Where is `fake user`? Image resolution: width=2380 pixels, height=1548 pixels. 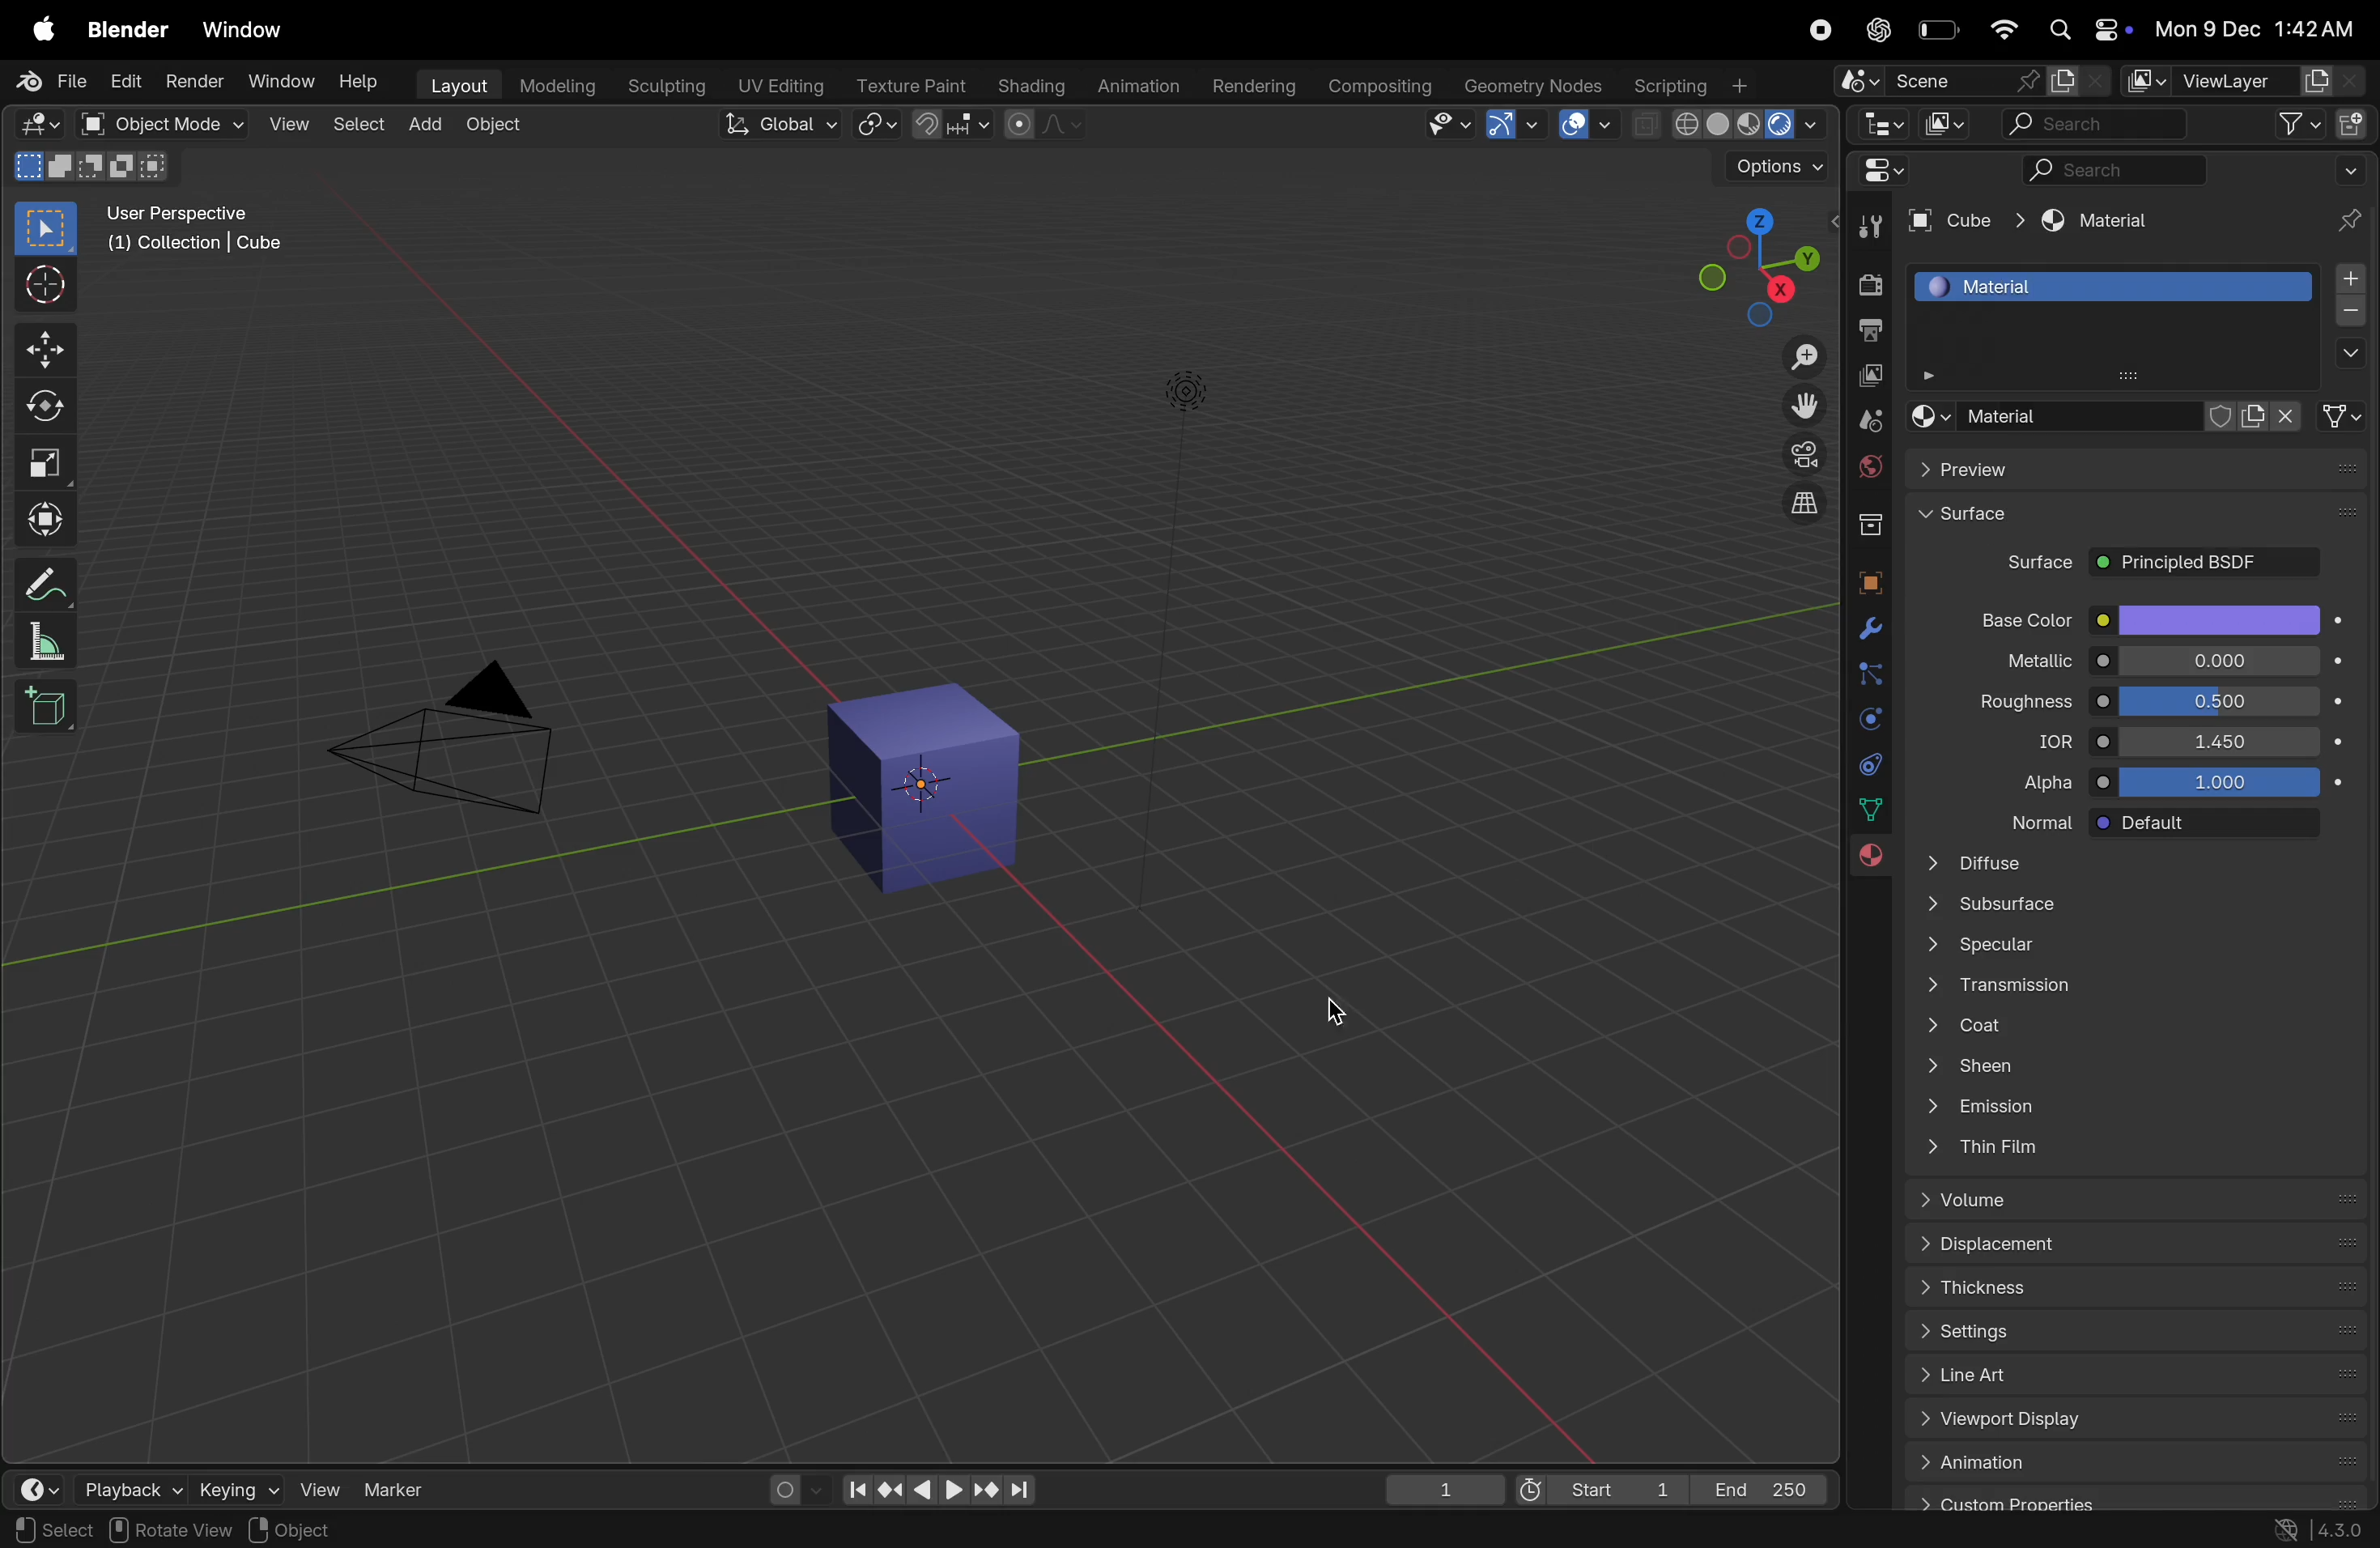 fake user is located at coordinates (2223, 417).